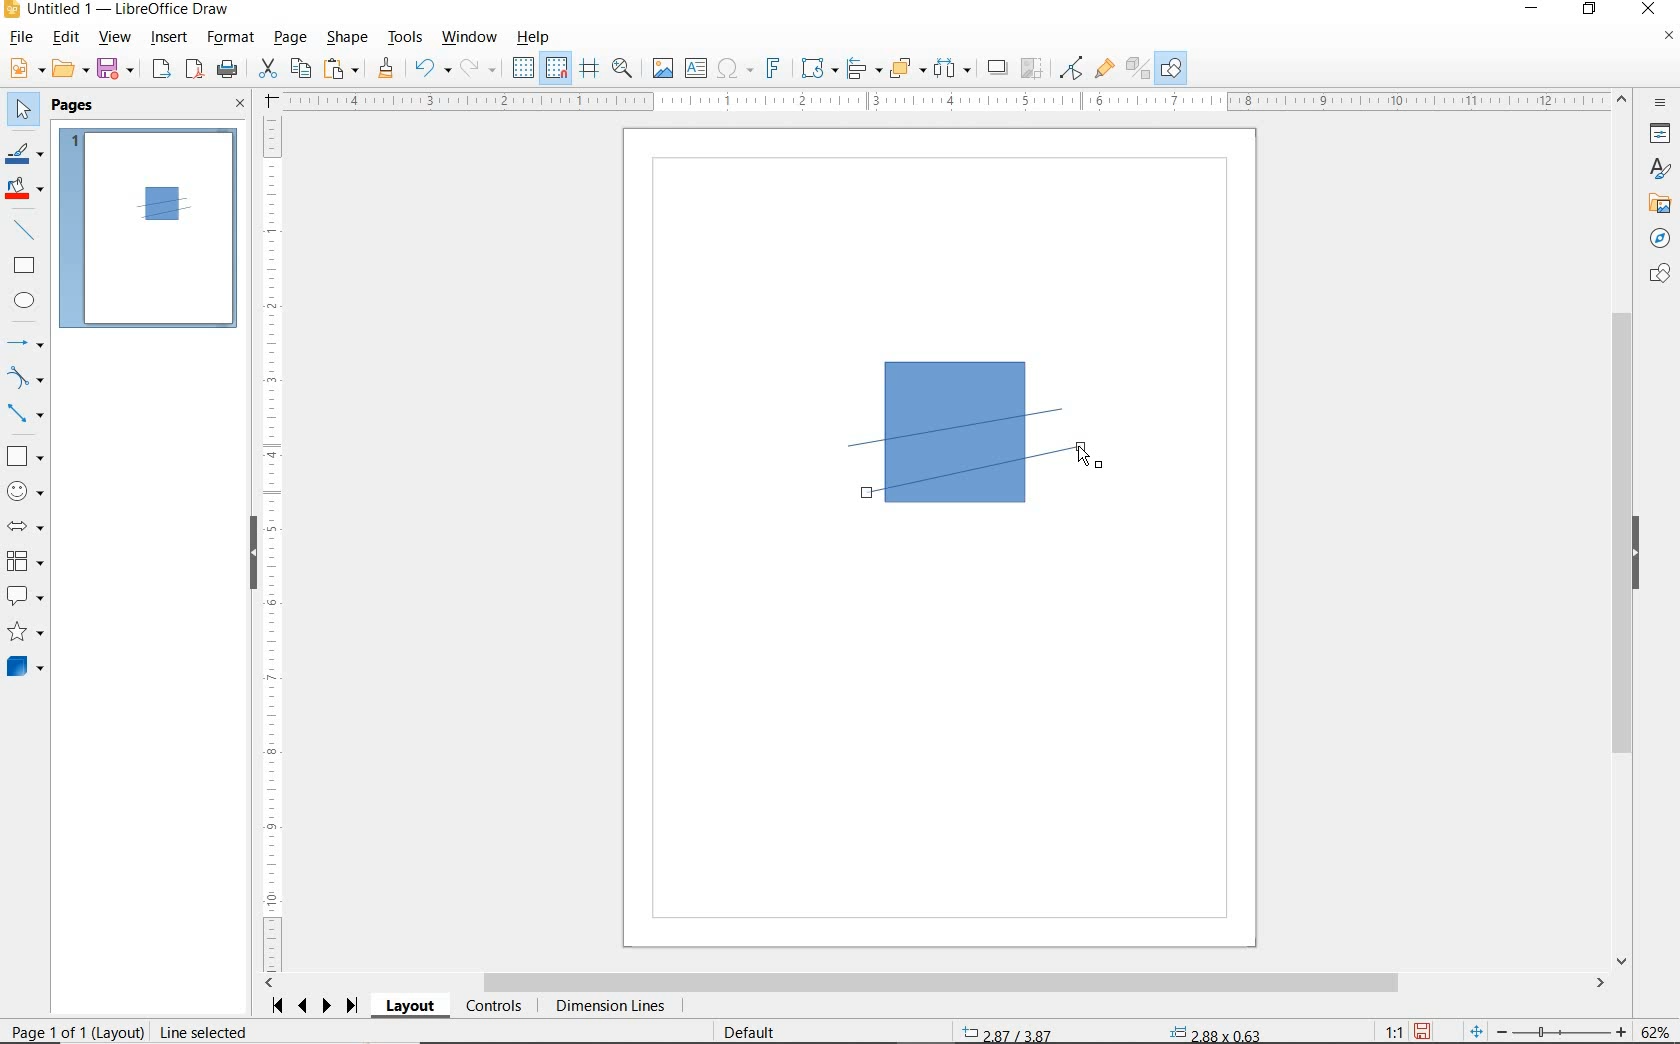 The width and height of the screenshot is (1680, 1044). Describe the element at coordinates (935, 983) in the screenshot. I see `SCROLLBAR` at that location.